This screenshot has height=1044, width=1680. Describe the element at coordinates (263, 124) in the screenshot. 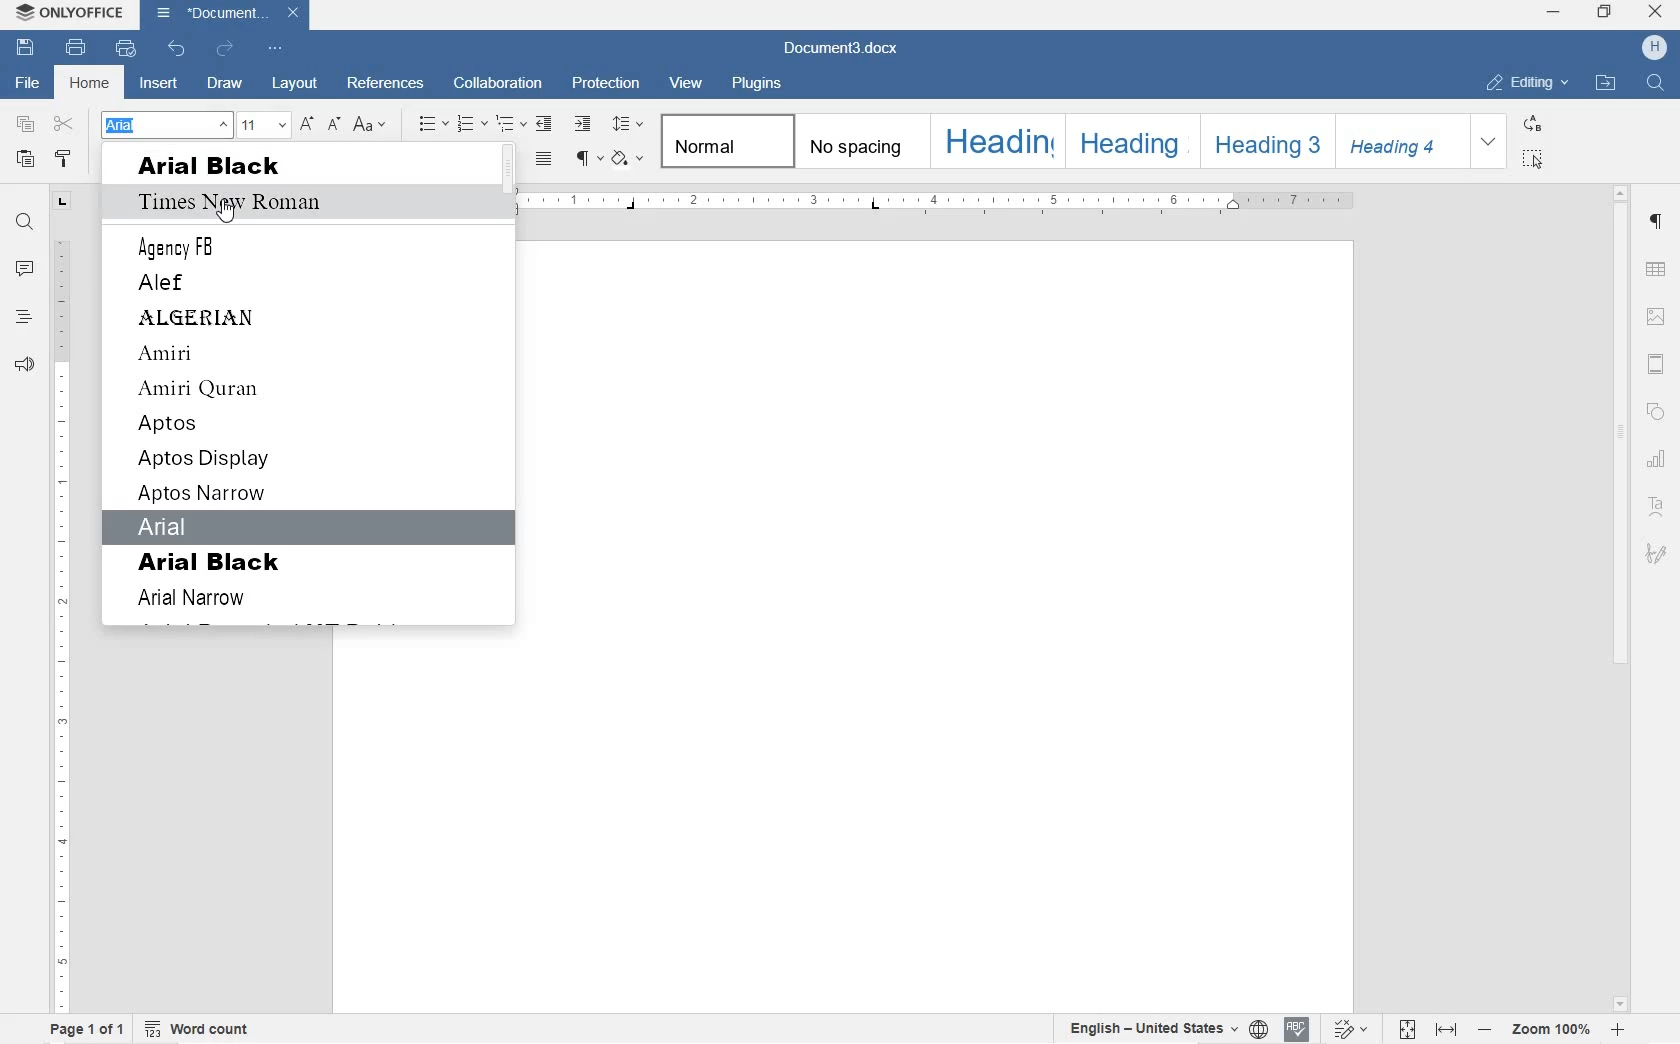

I see `FONT SIZE` at that location.